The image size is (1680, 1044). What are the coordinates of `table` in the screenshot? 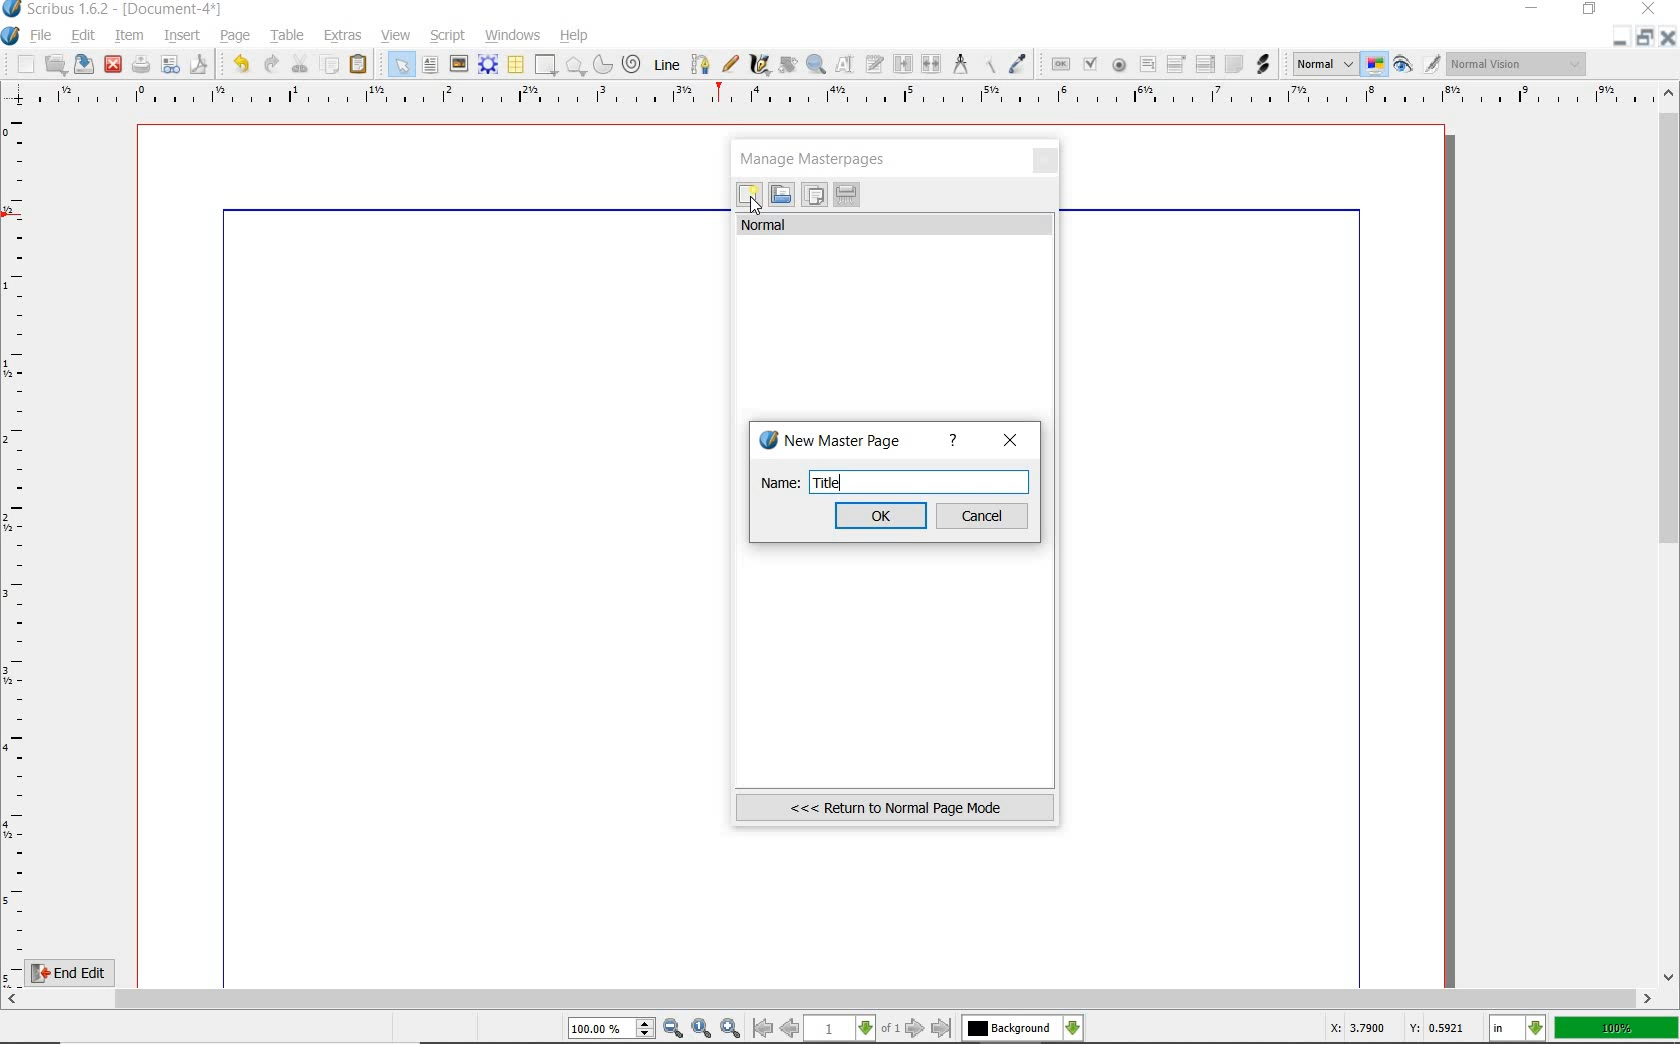 It's located at (284, 35).